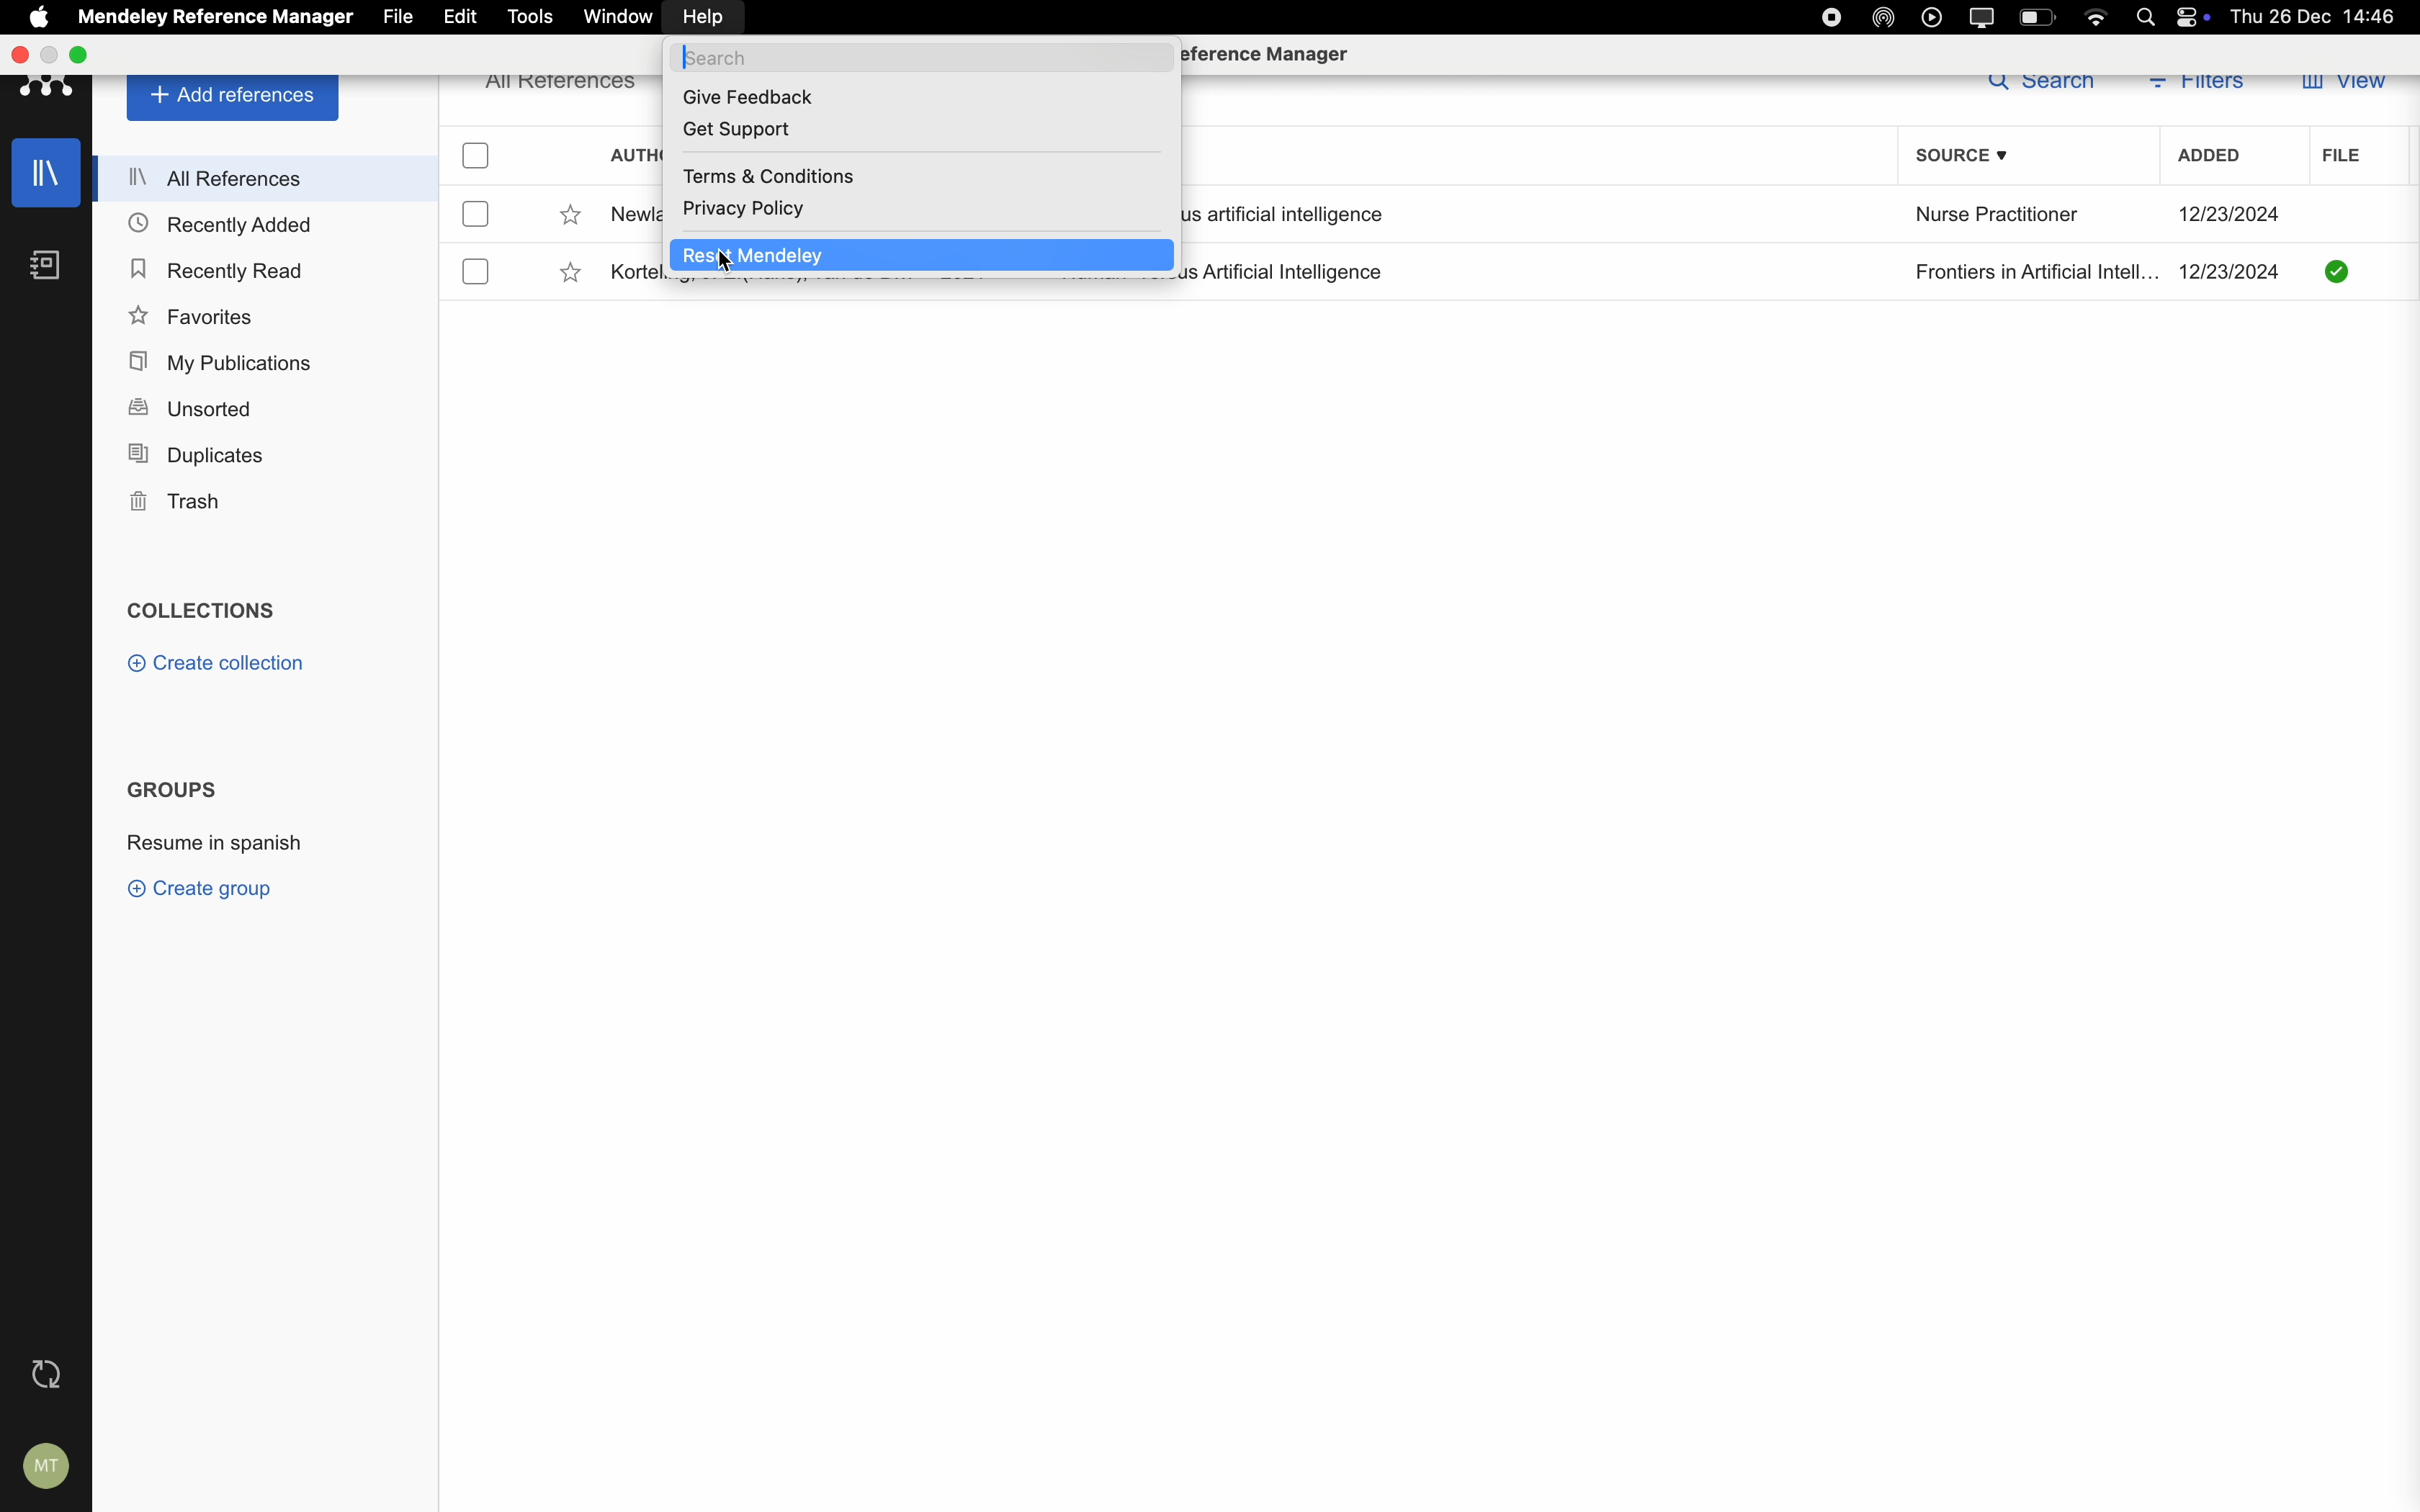 This screenshot has height=1512, width=2420. What do you see at coordinates (1976, 18) in the screenshot?
I see `screen` at bounding box center [1976, 18].